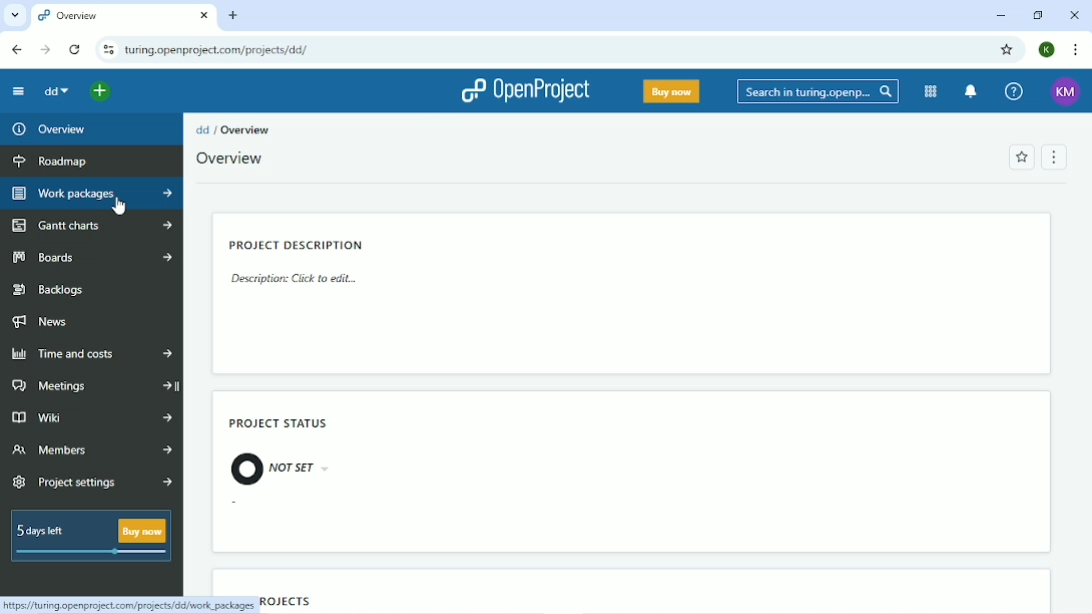 The width and height of the screenshot is (1092, 614). I want to click on Work packages, so click(92, 194).